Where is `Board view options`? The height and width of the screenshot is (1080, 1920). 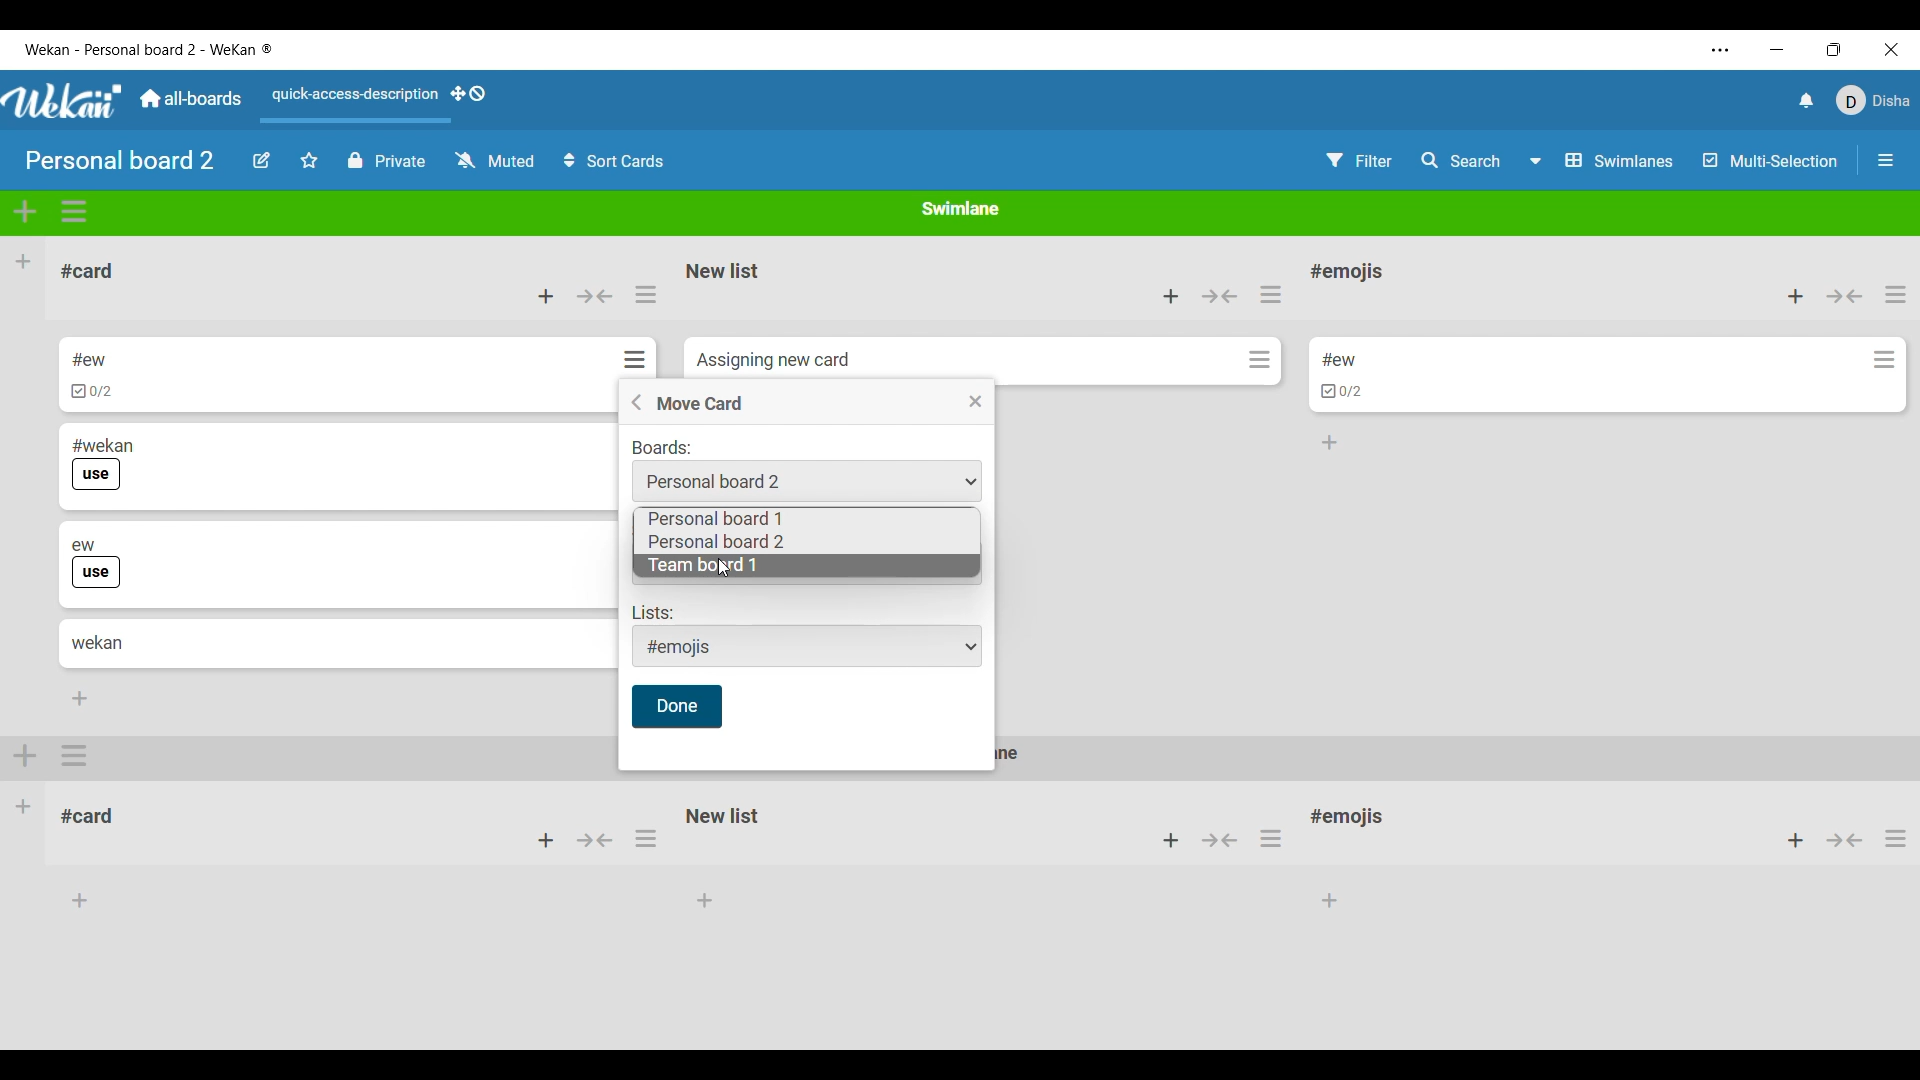 Board view options is located at coordinates (1602, 161).